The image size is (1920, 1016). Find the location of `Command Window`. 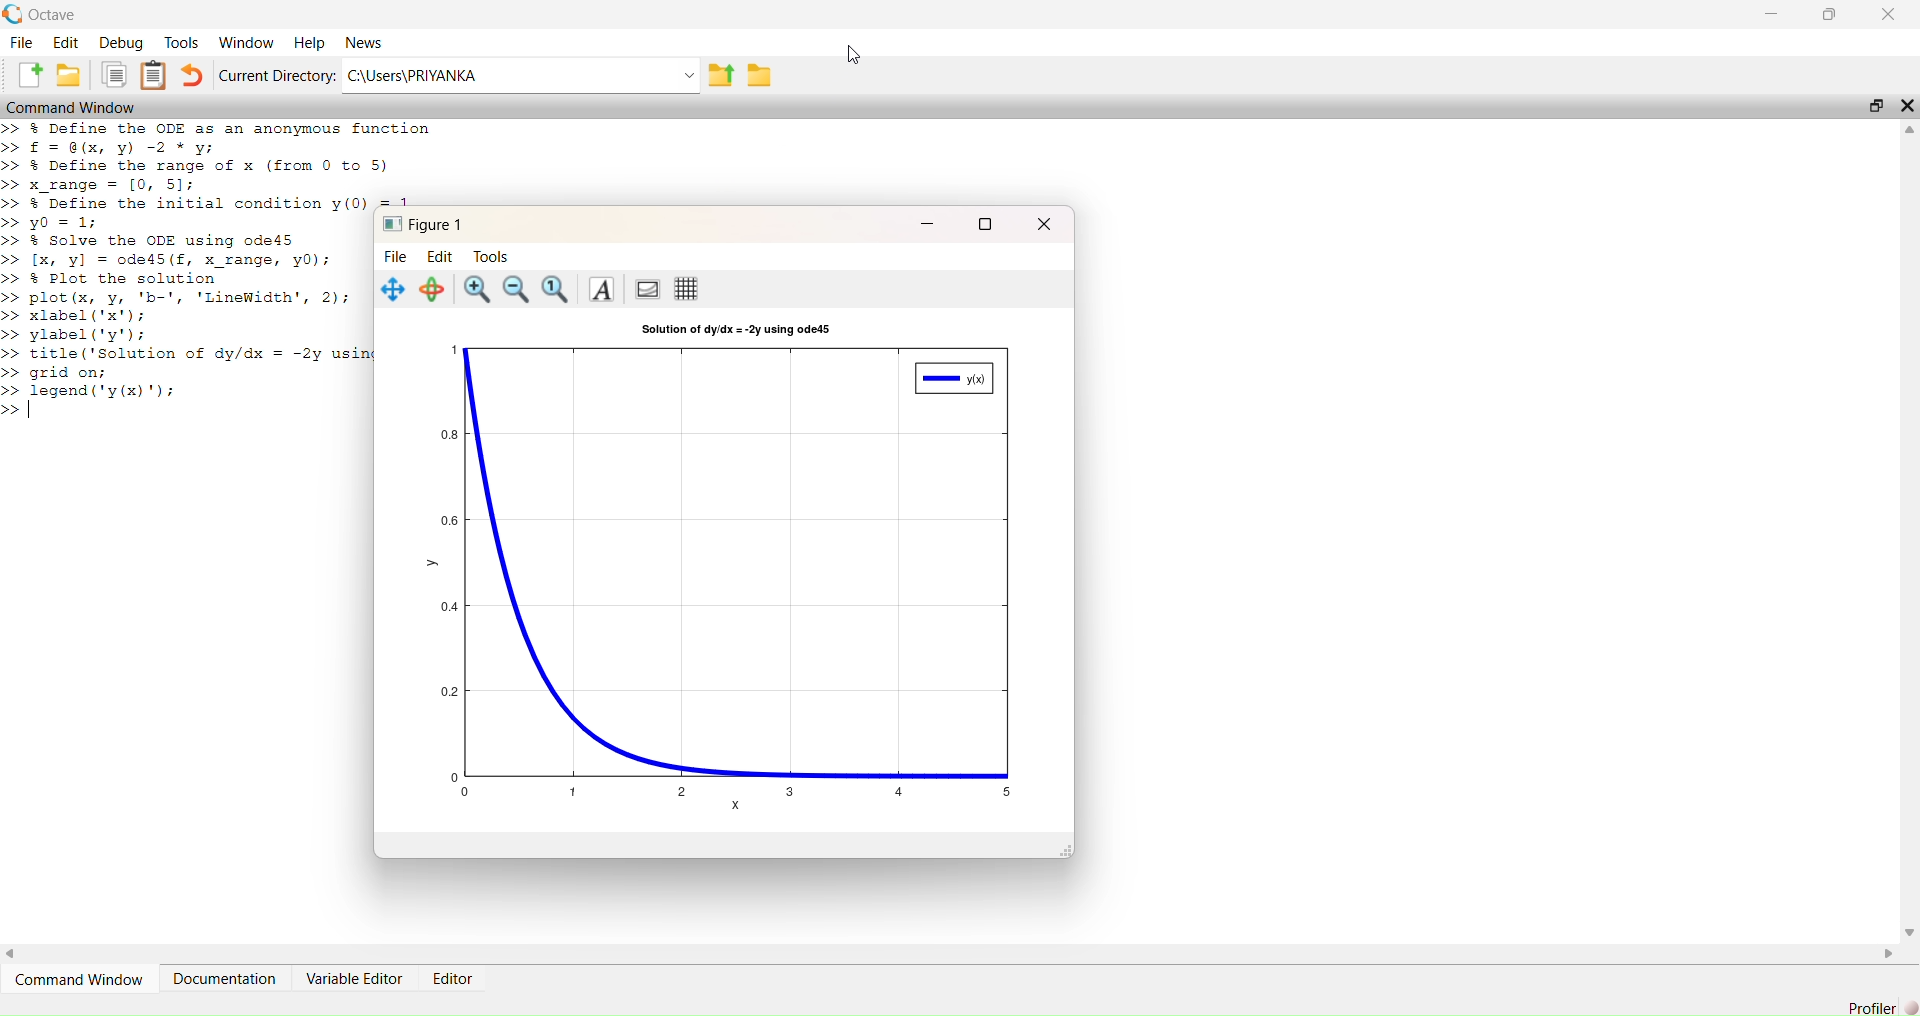

Command Window is located at coordinates (79, 979).